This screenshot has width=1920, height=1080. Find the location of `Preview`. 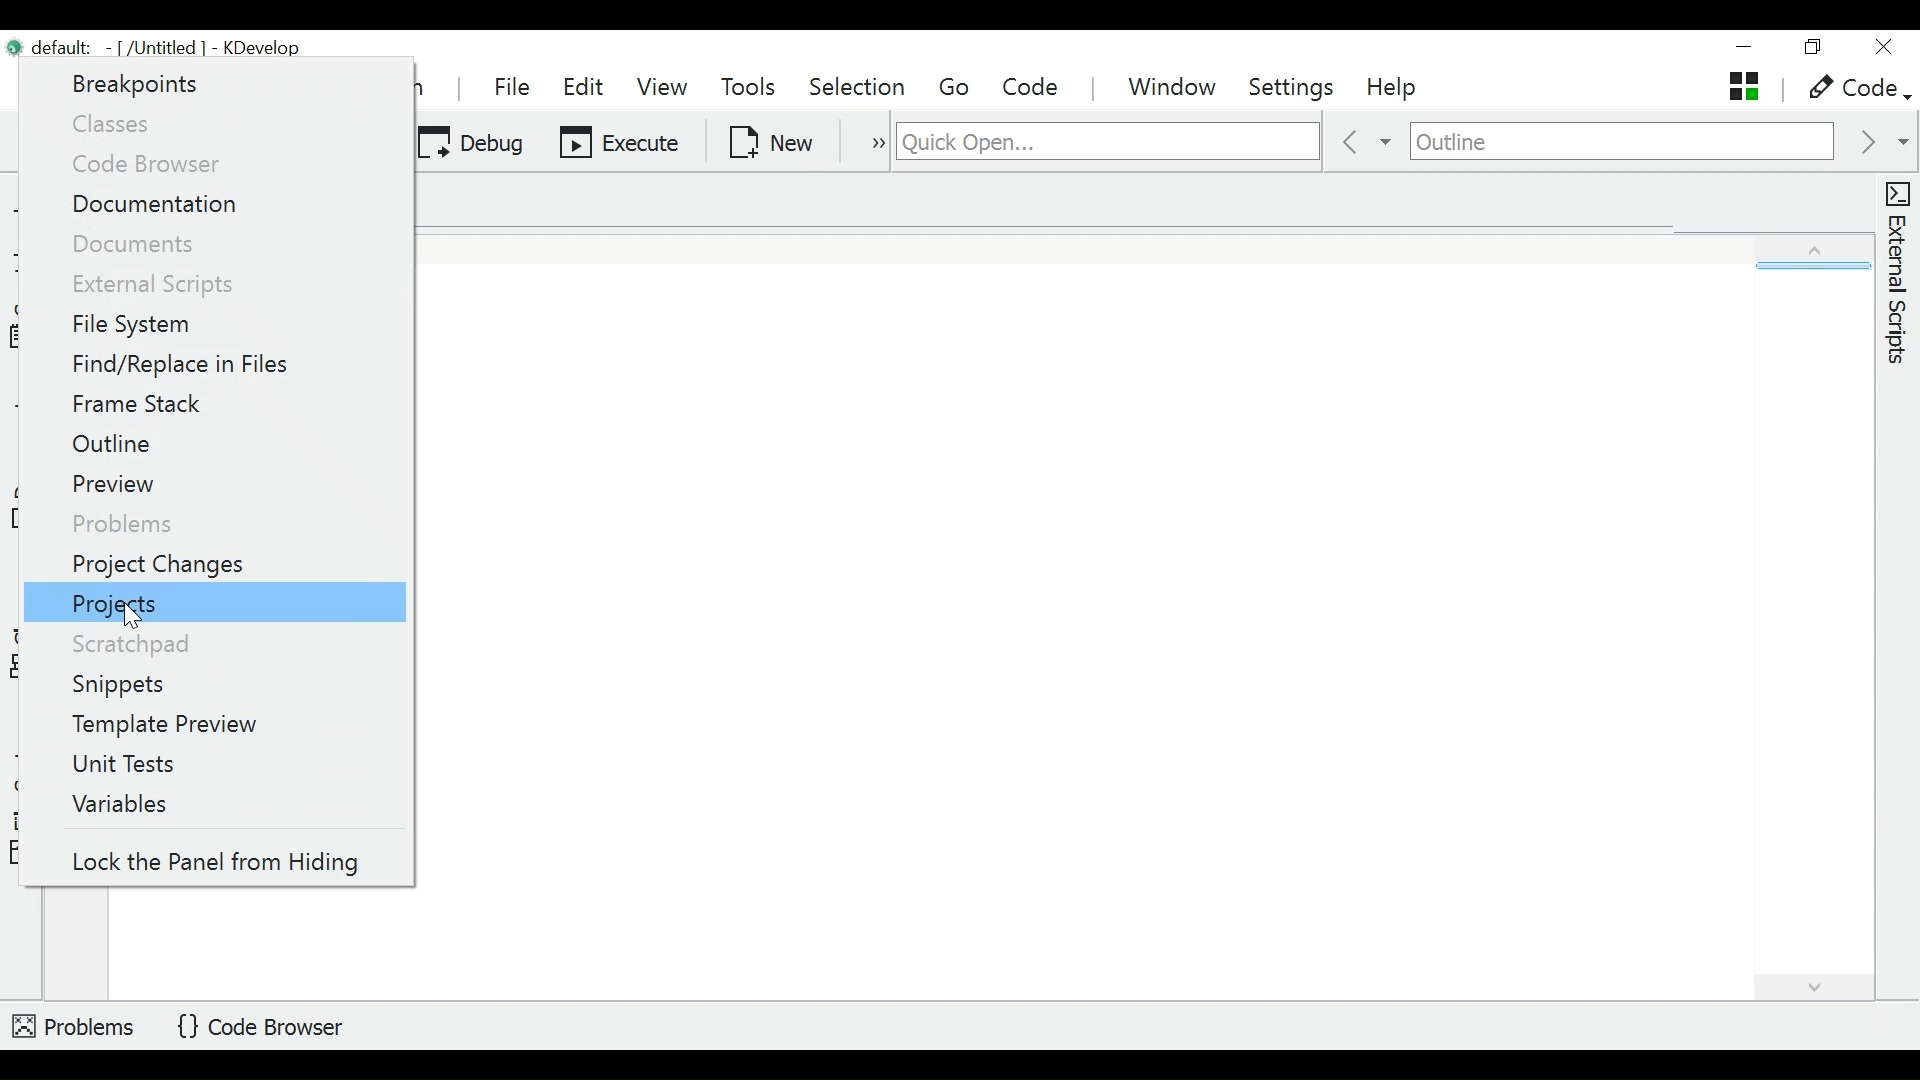

Preview is located at coordinates (116, 487).